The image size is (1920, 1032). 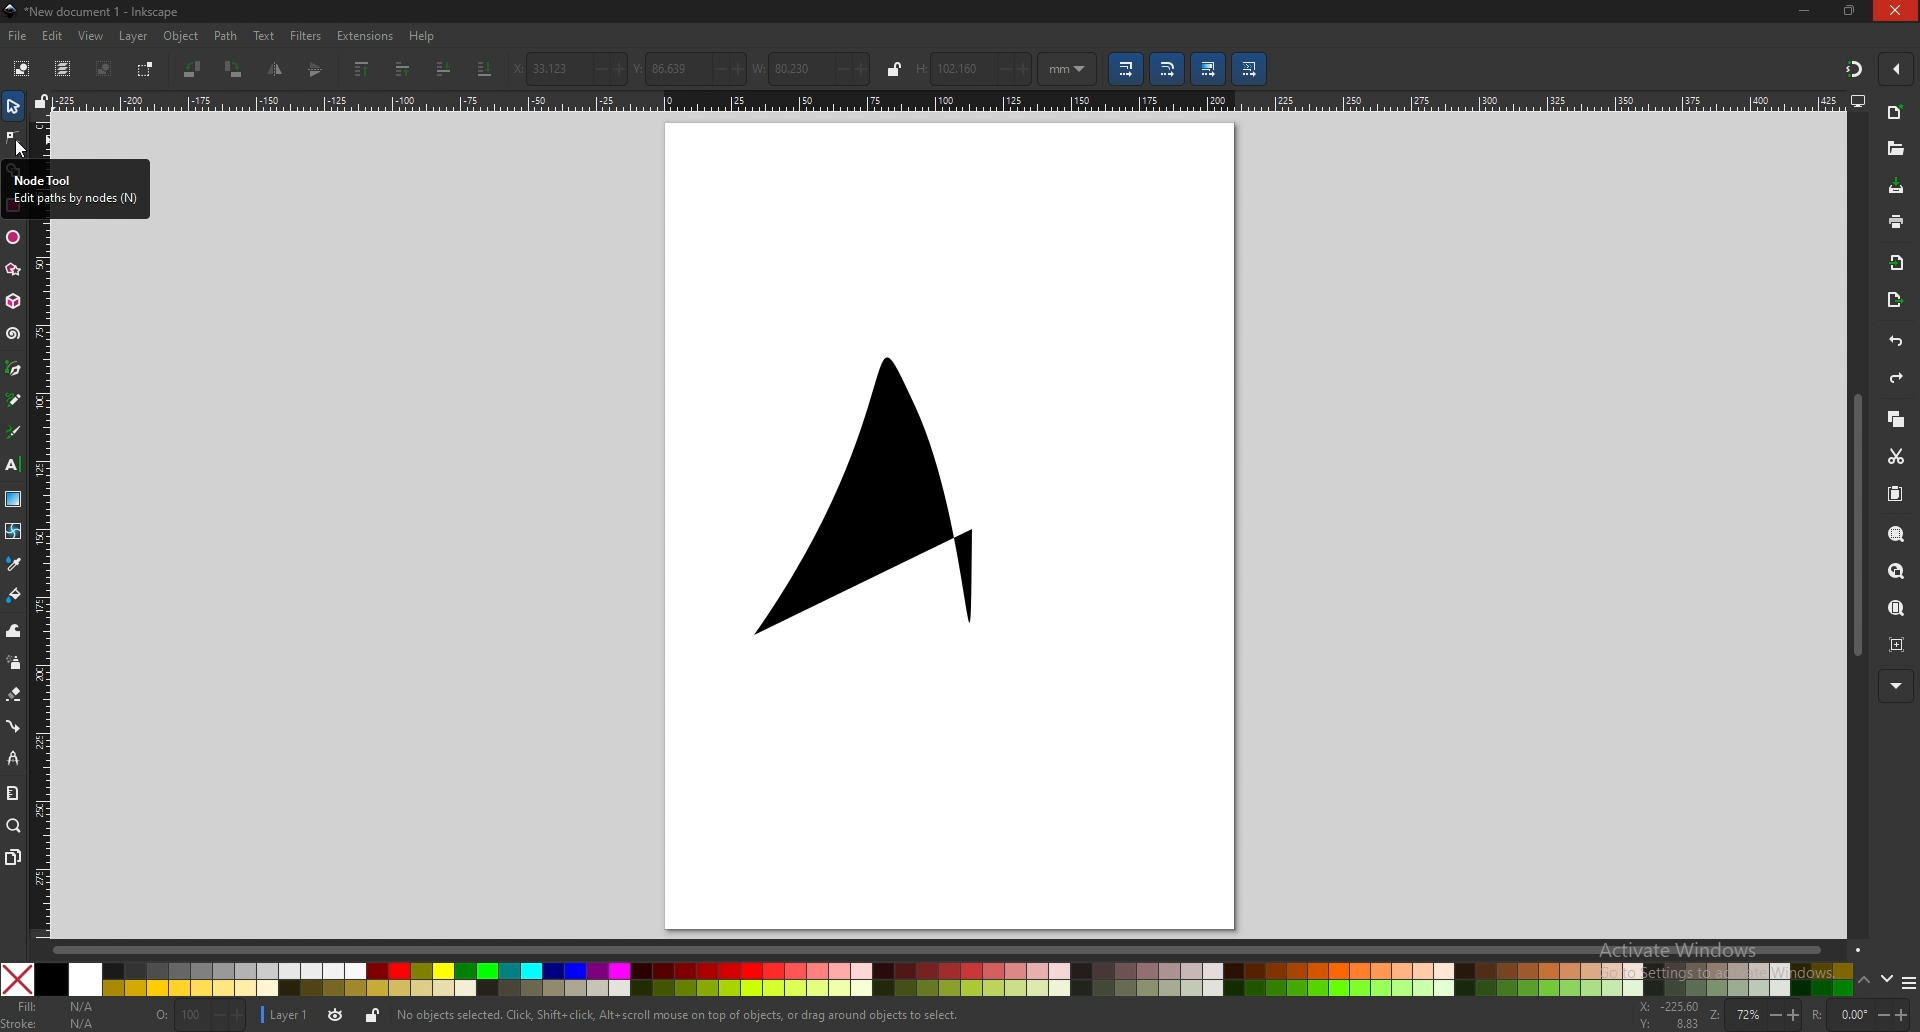 What do you see at coordinates (1895, 609) in the screenshot?
I see `zoom page` at bounding box center [1895, 609].